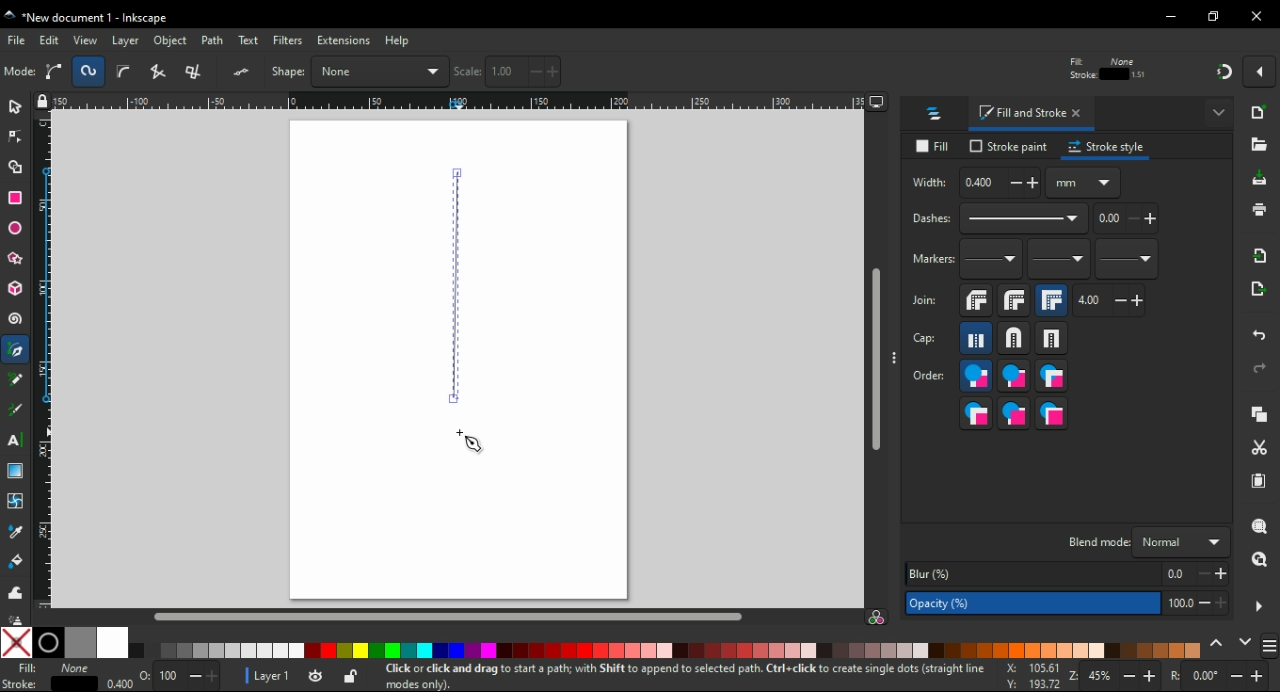  What do you see at coordinates (359, 71) in the screenshot?
I see `raise` at bounding box center [359, 71].